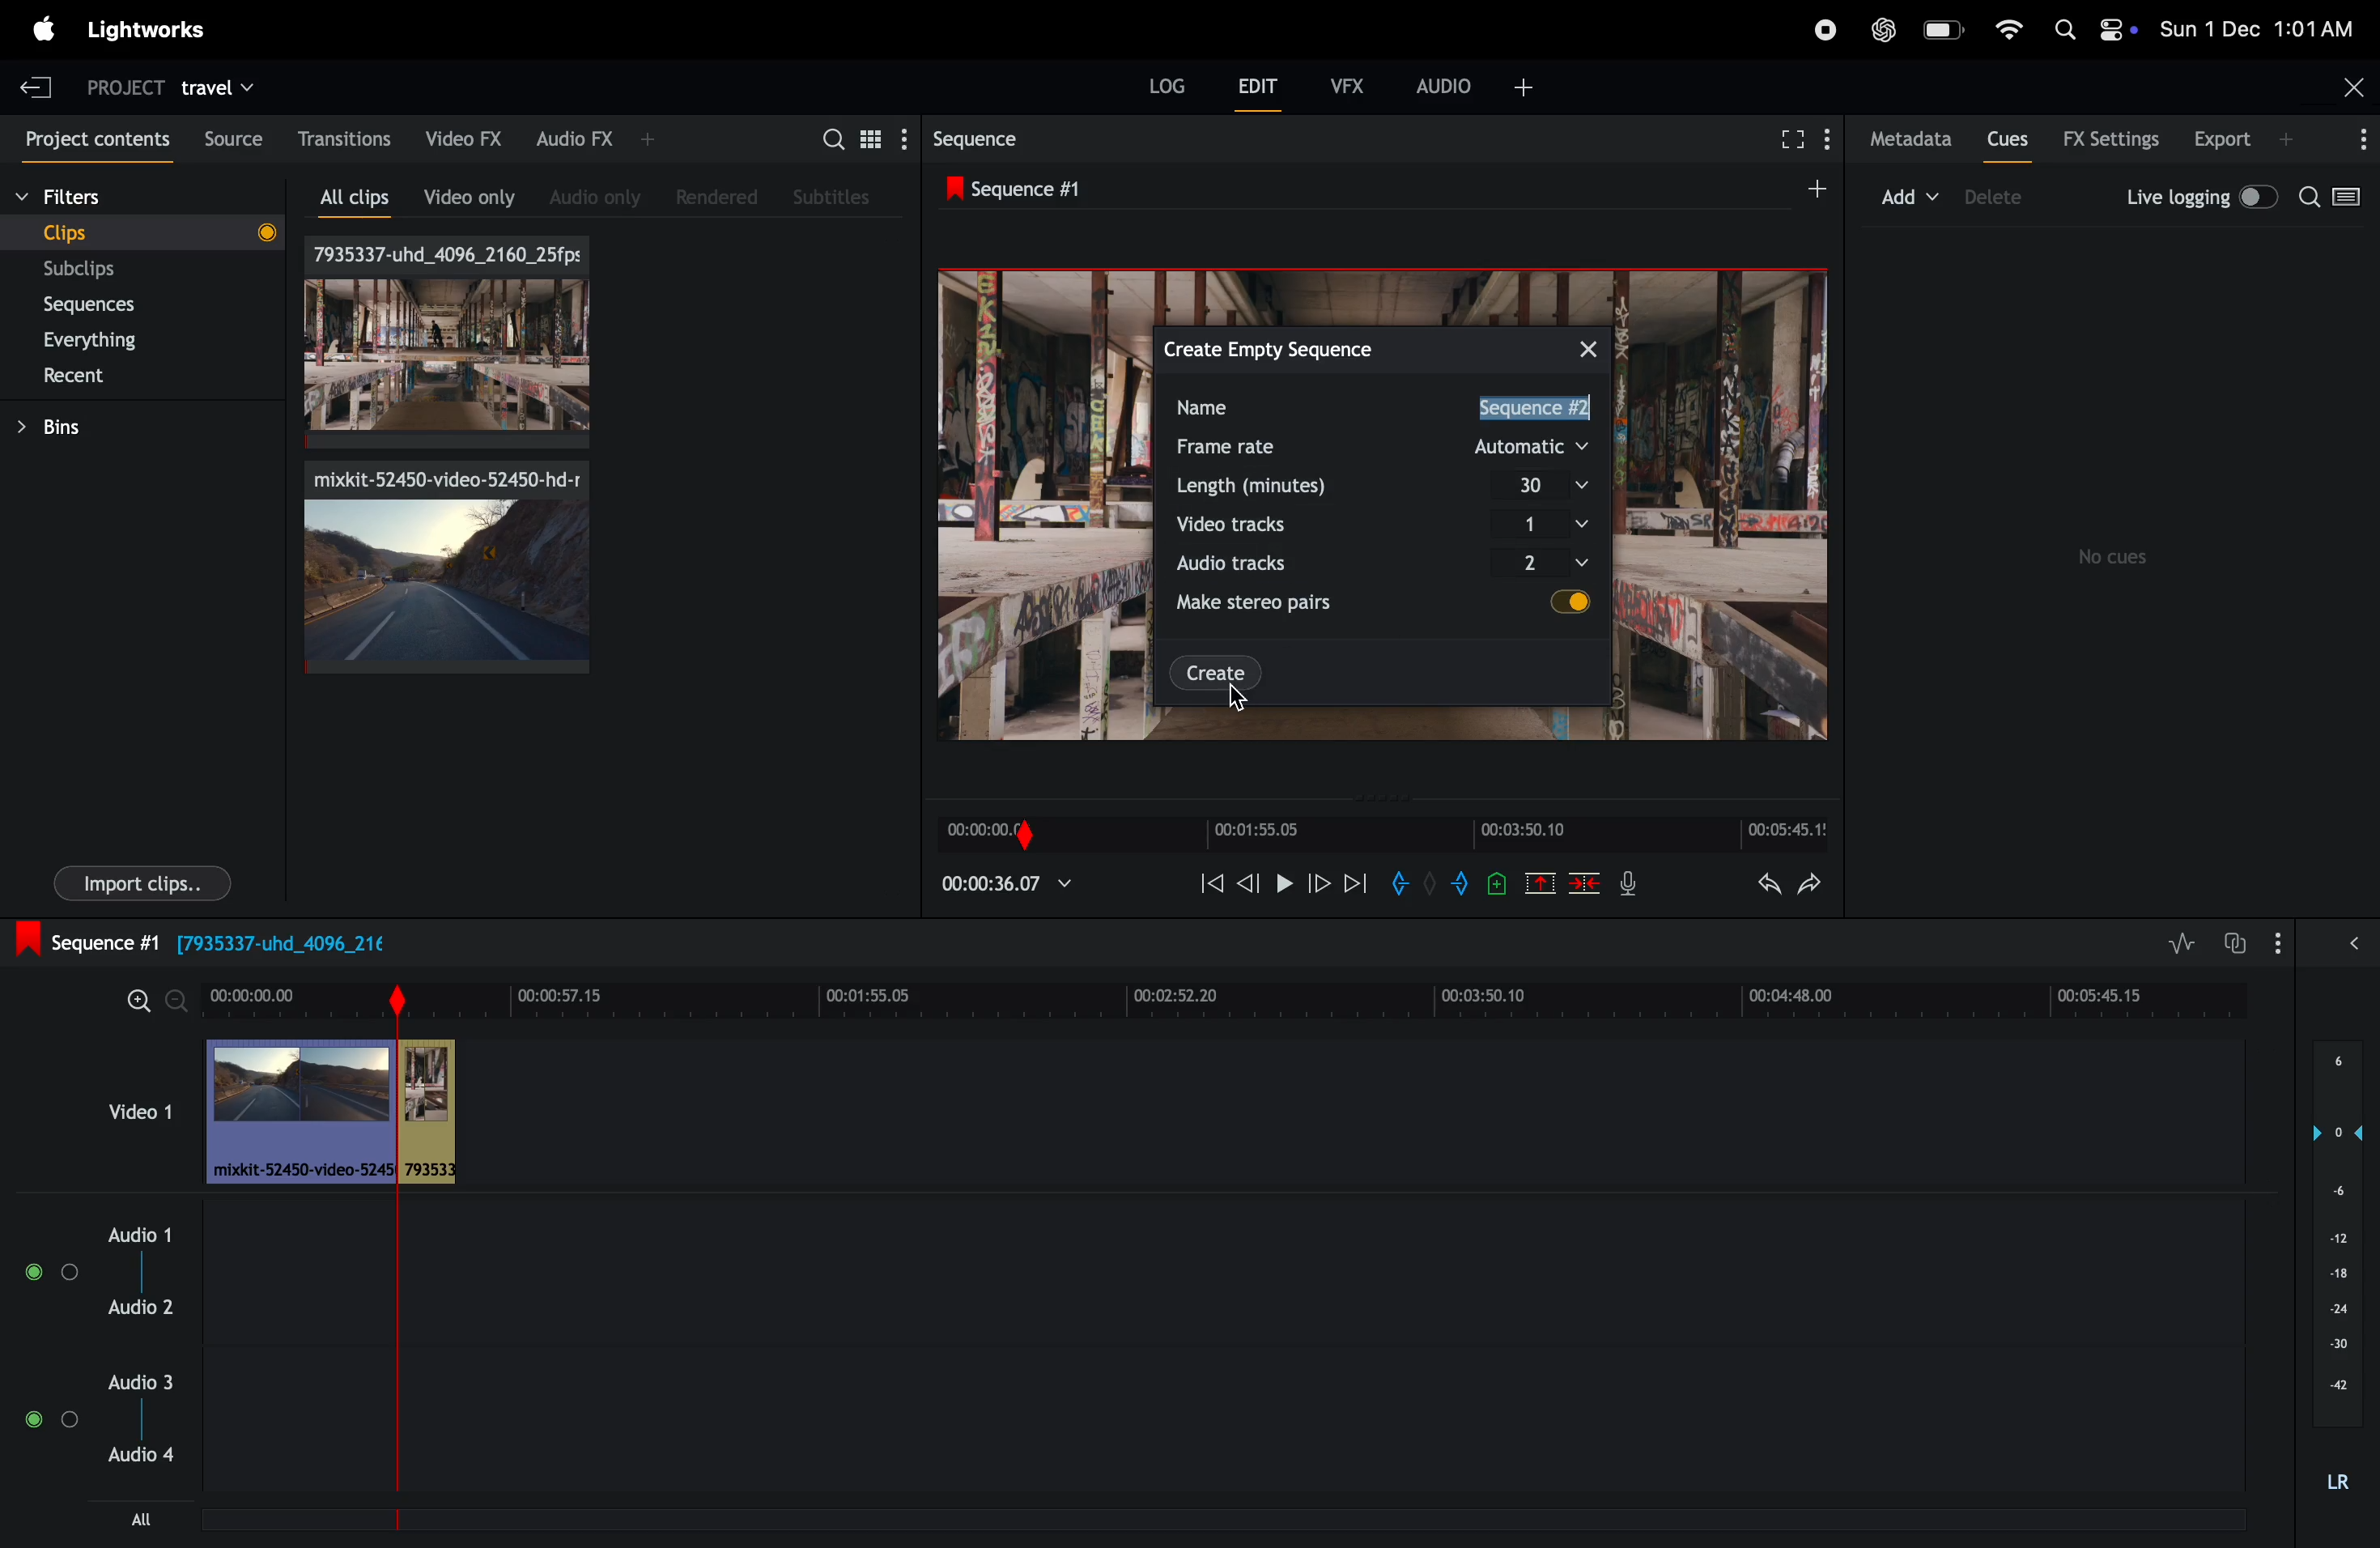  Describe the element at coordinates (148, 1381) in the screenshot. I see `Audio 3` at that location.